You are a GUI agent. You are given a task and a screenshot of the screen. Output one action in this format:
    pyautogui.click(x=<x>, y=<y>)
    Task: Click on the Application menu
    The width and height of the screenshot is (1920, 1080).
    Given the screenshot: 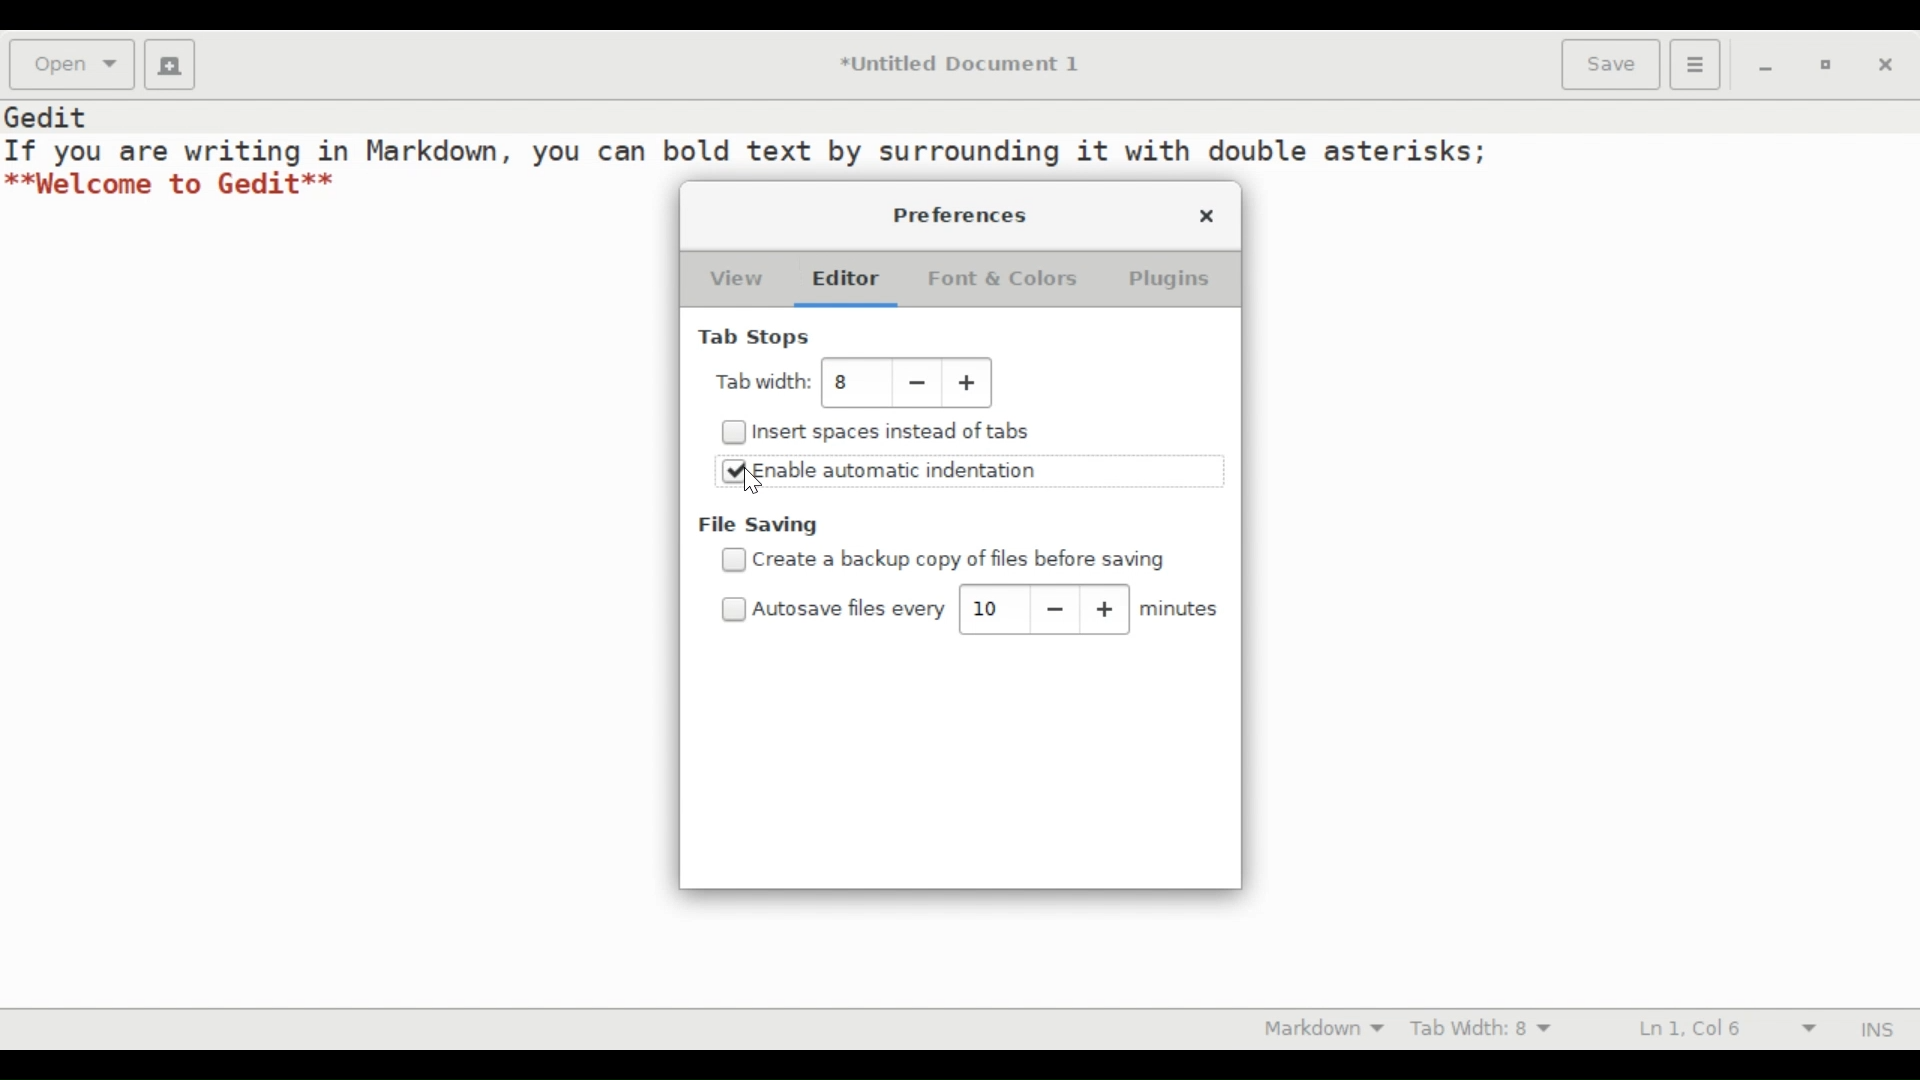 What is the action you would take?
    pyautogui.click(x=1695, y=64)
    